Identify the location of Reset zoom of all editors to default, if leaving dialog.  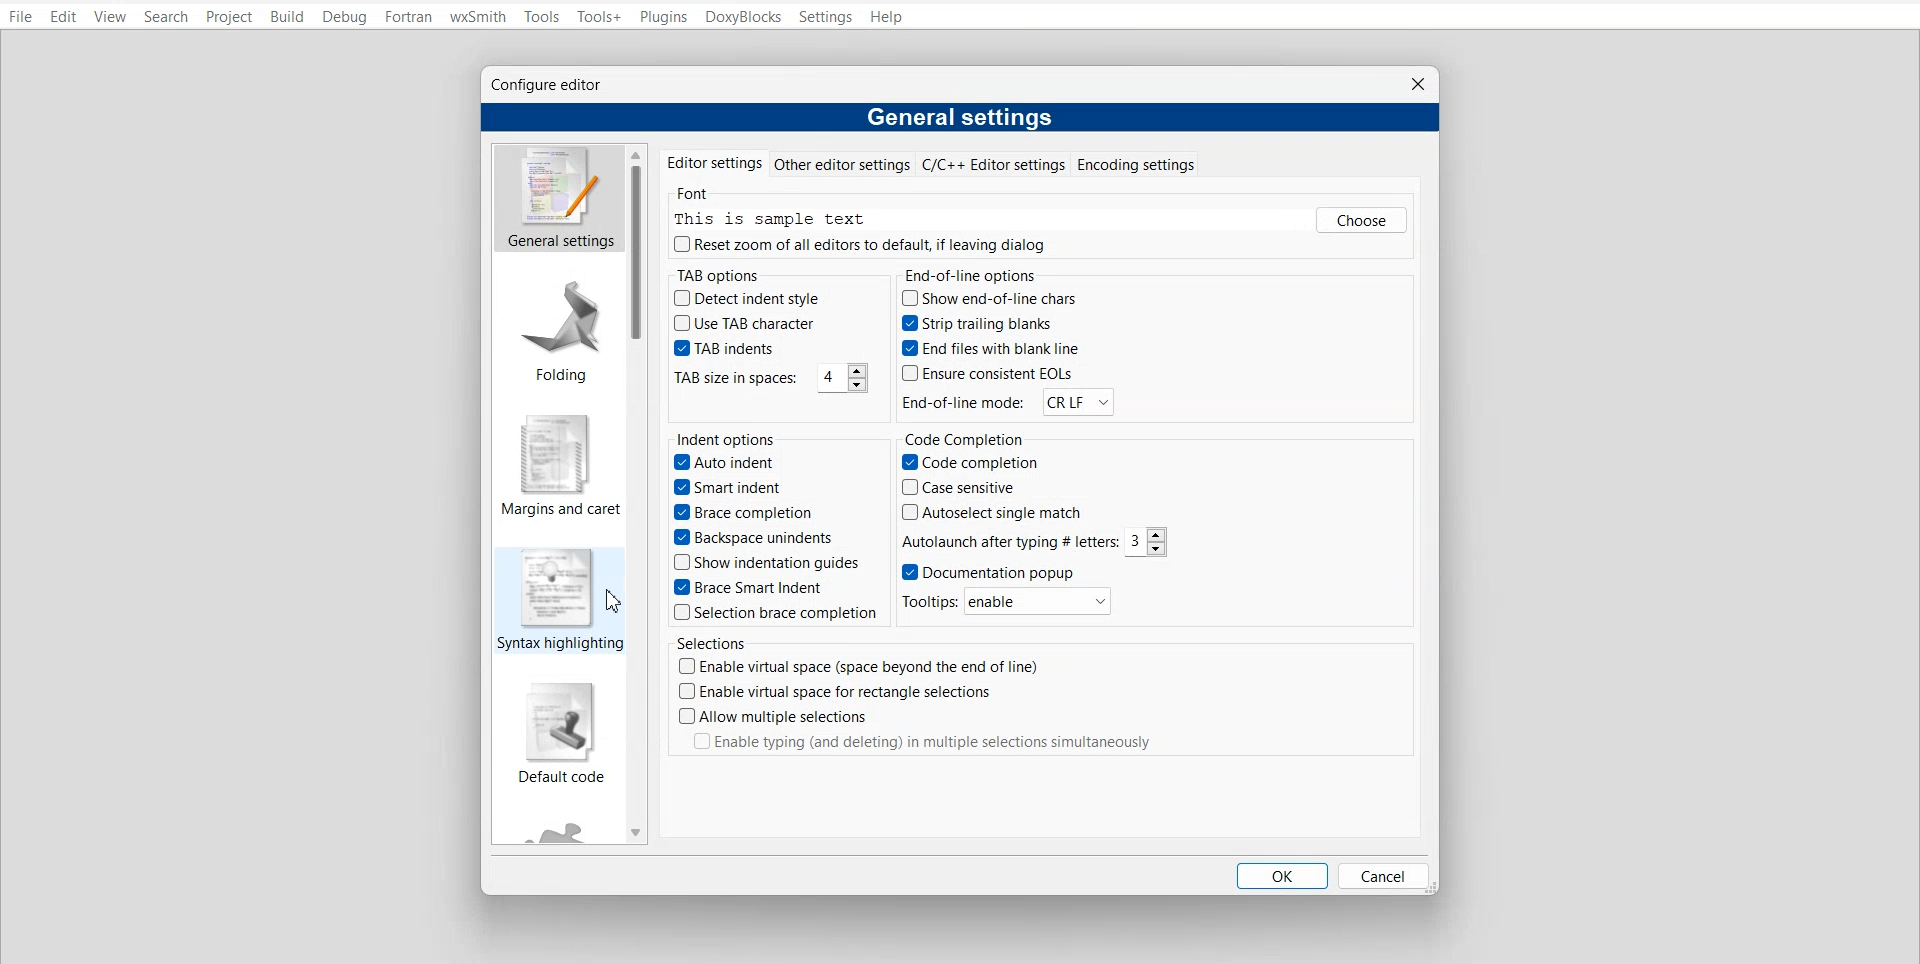
(861, 245).